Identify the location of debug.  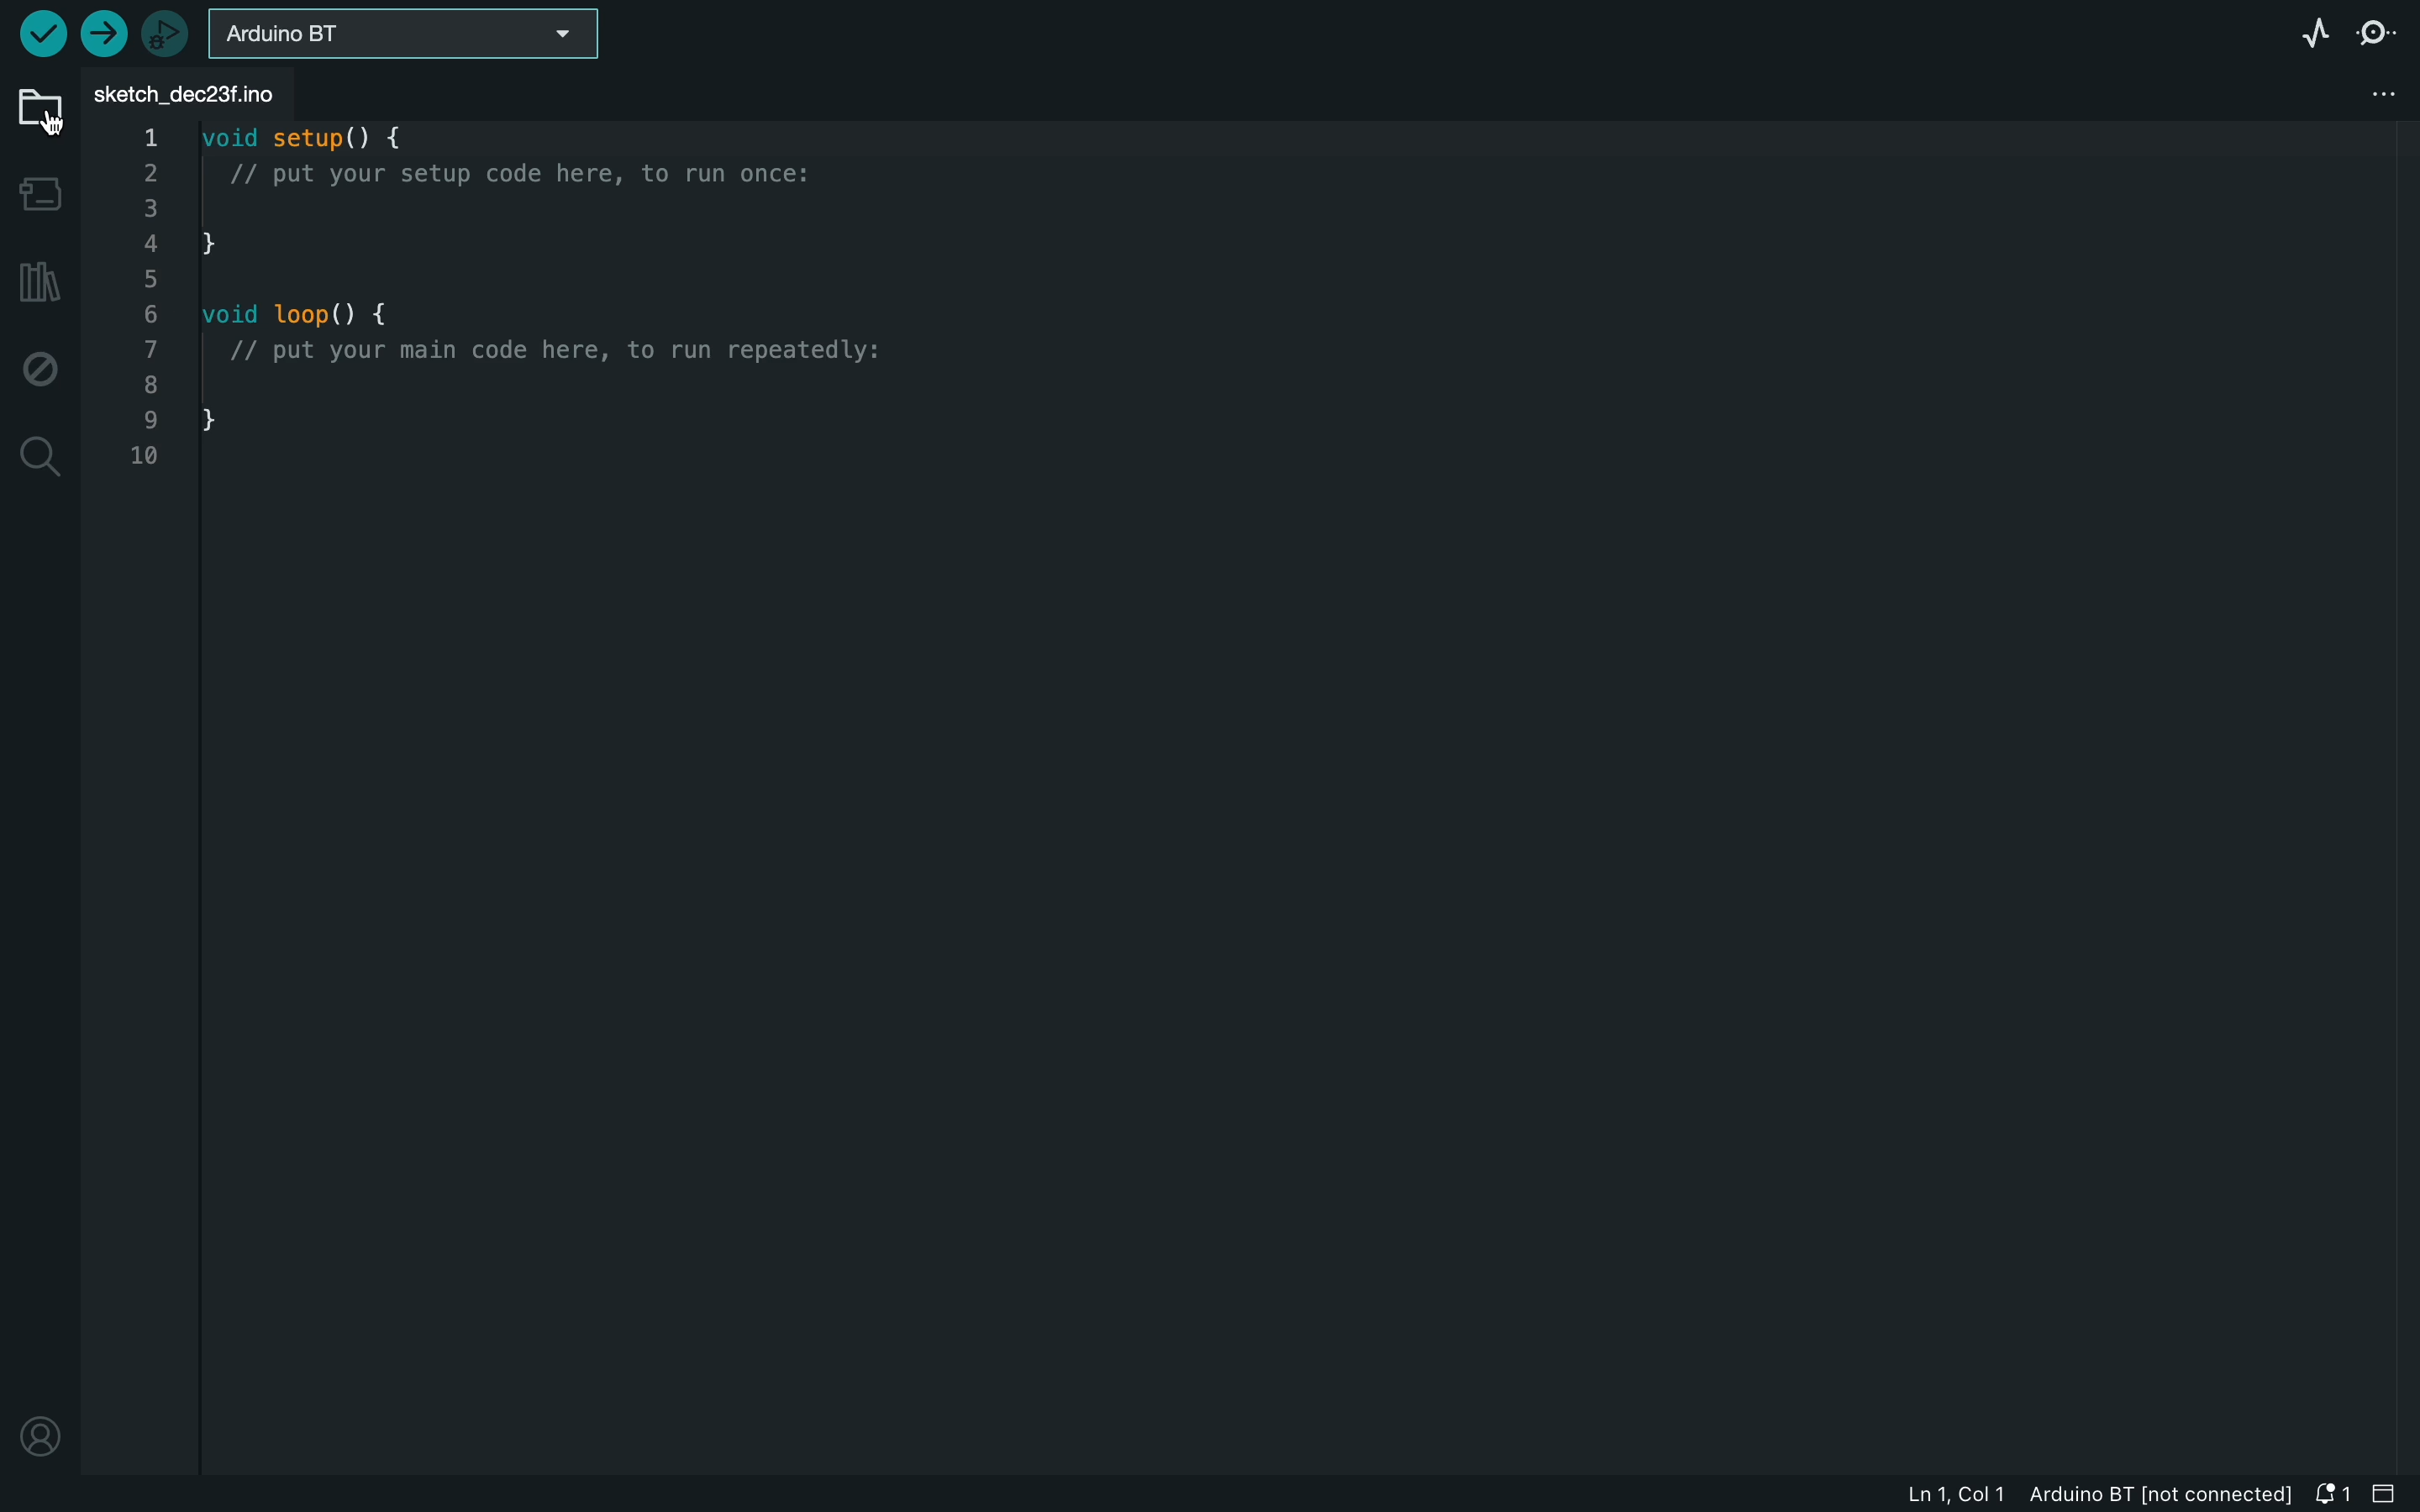
(40, 363).